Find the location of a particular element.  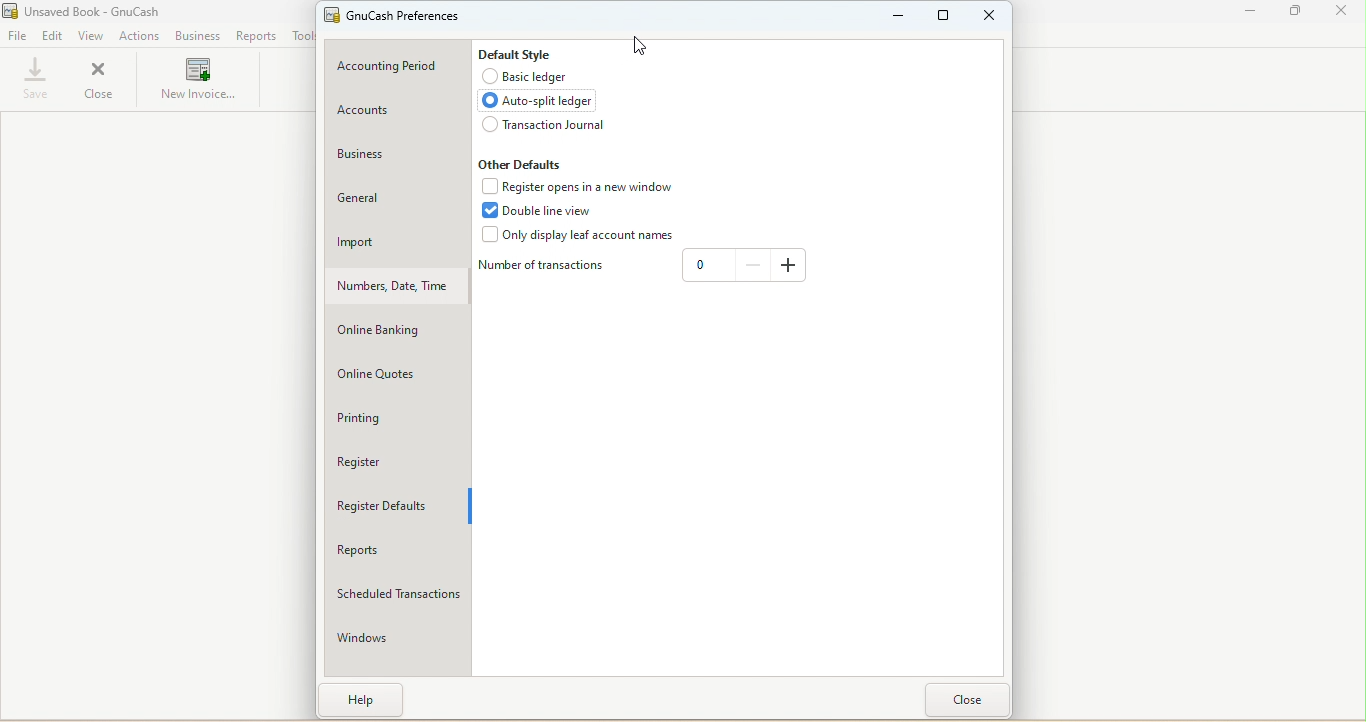

Number of transaction is located at coordinates (558, 265).